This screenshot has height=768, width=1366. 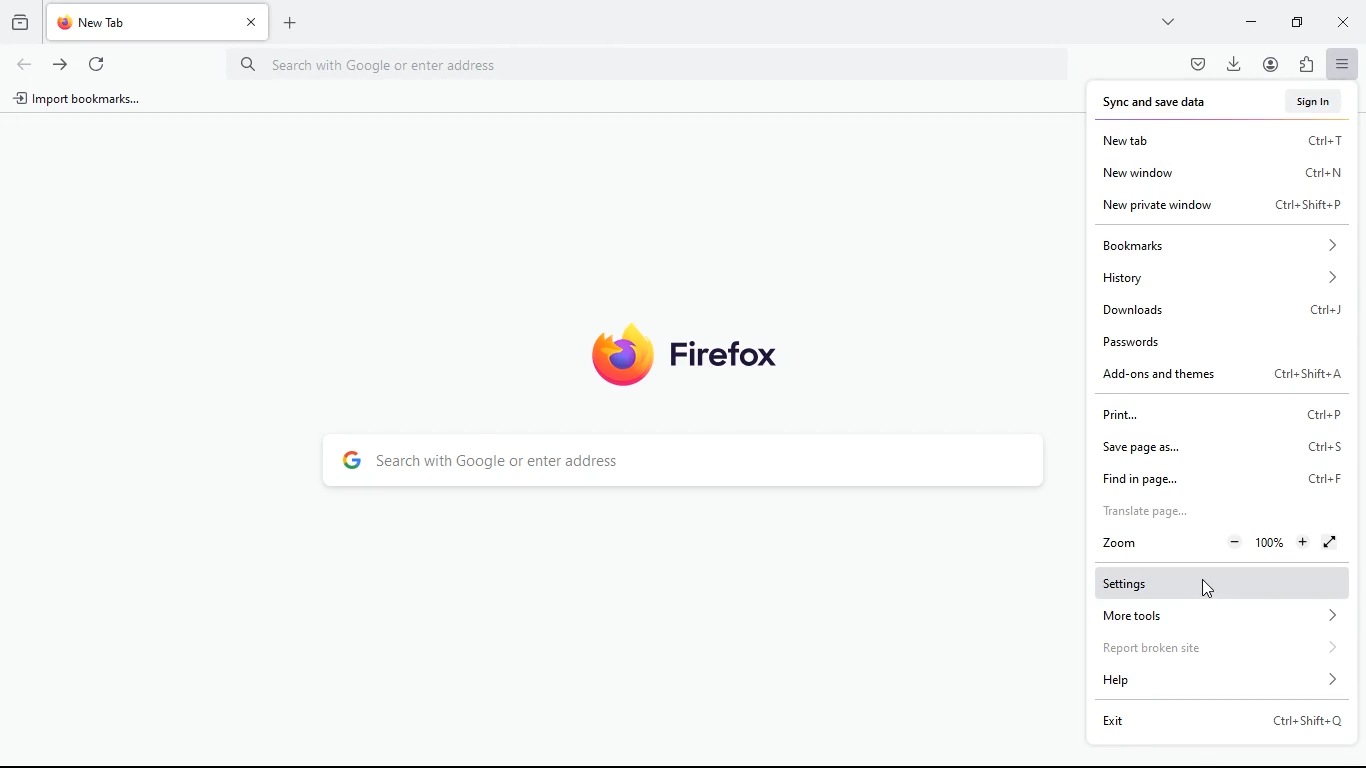 I want to click on back, so click(x=24, y=66).